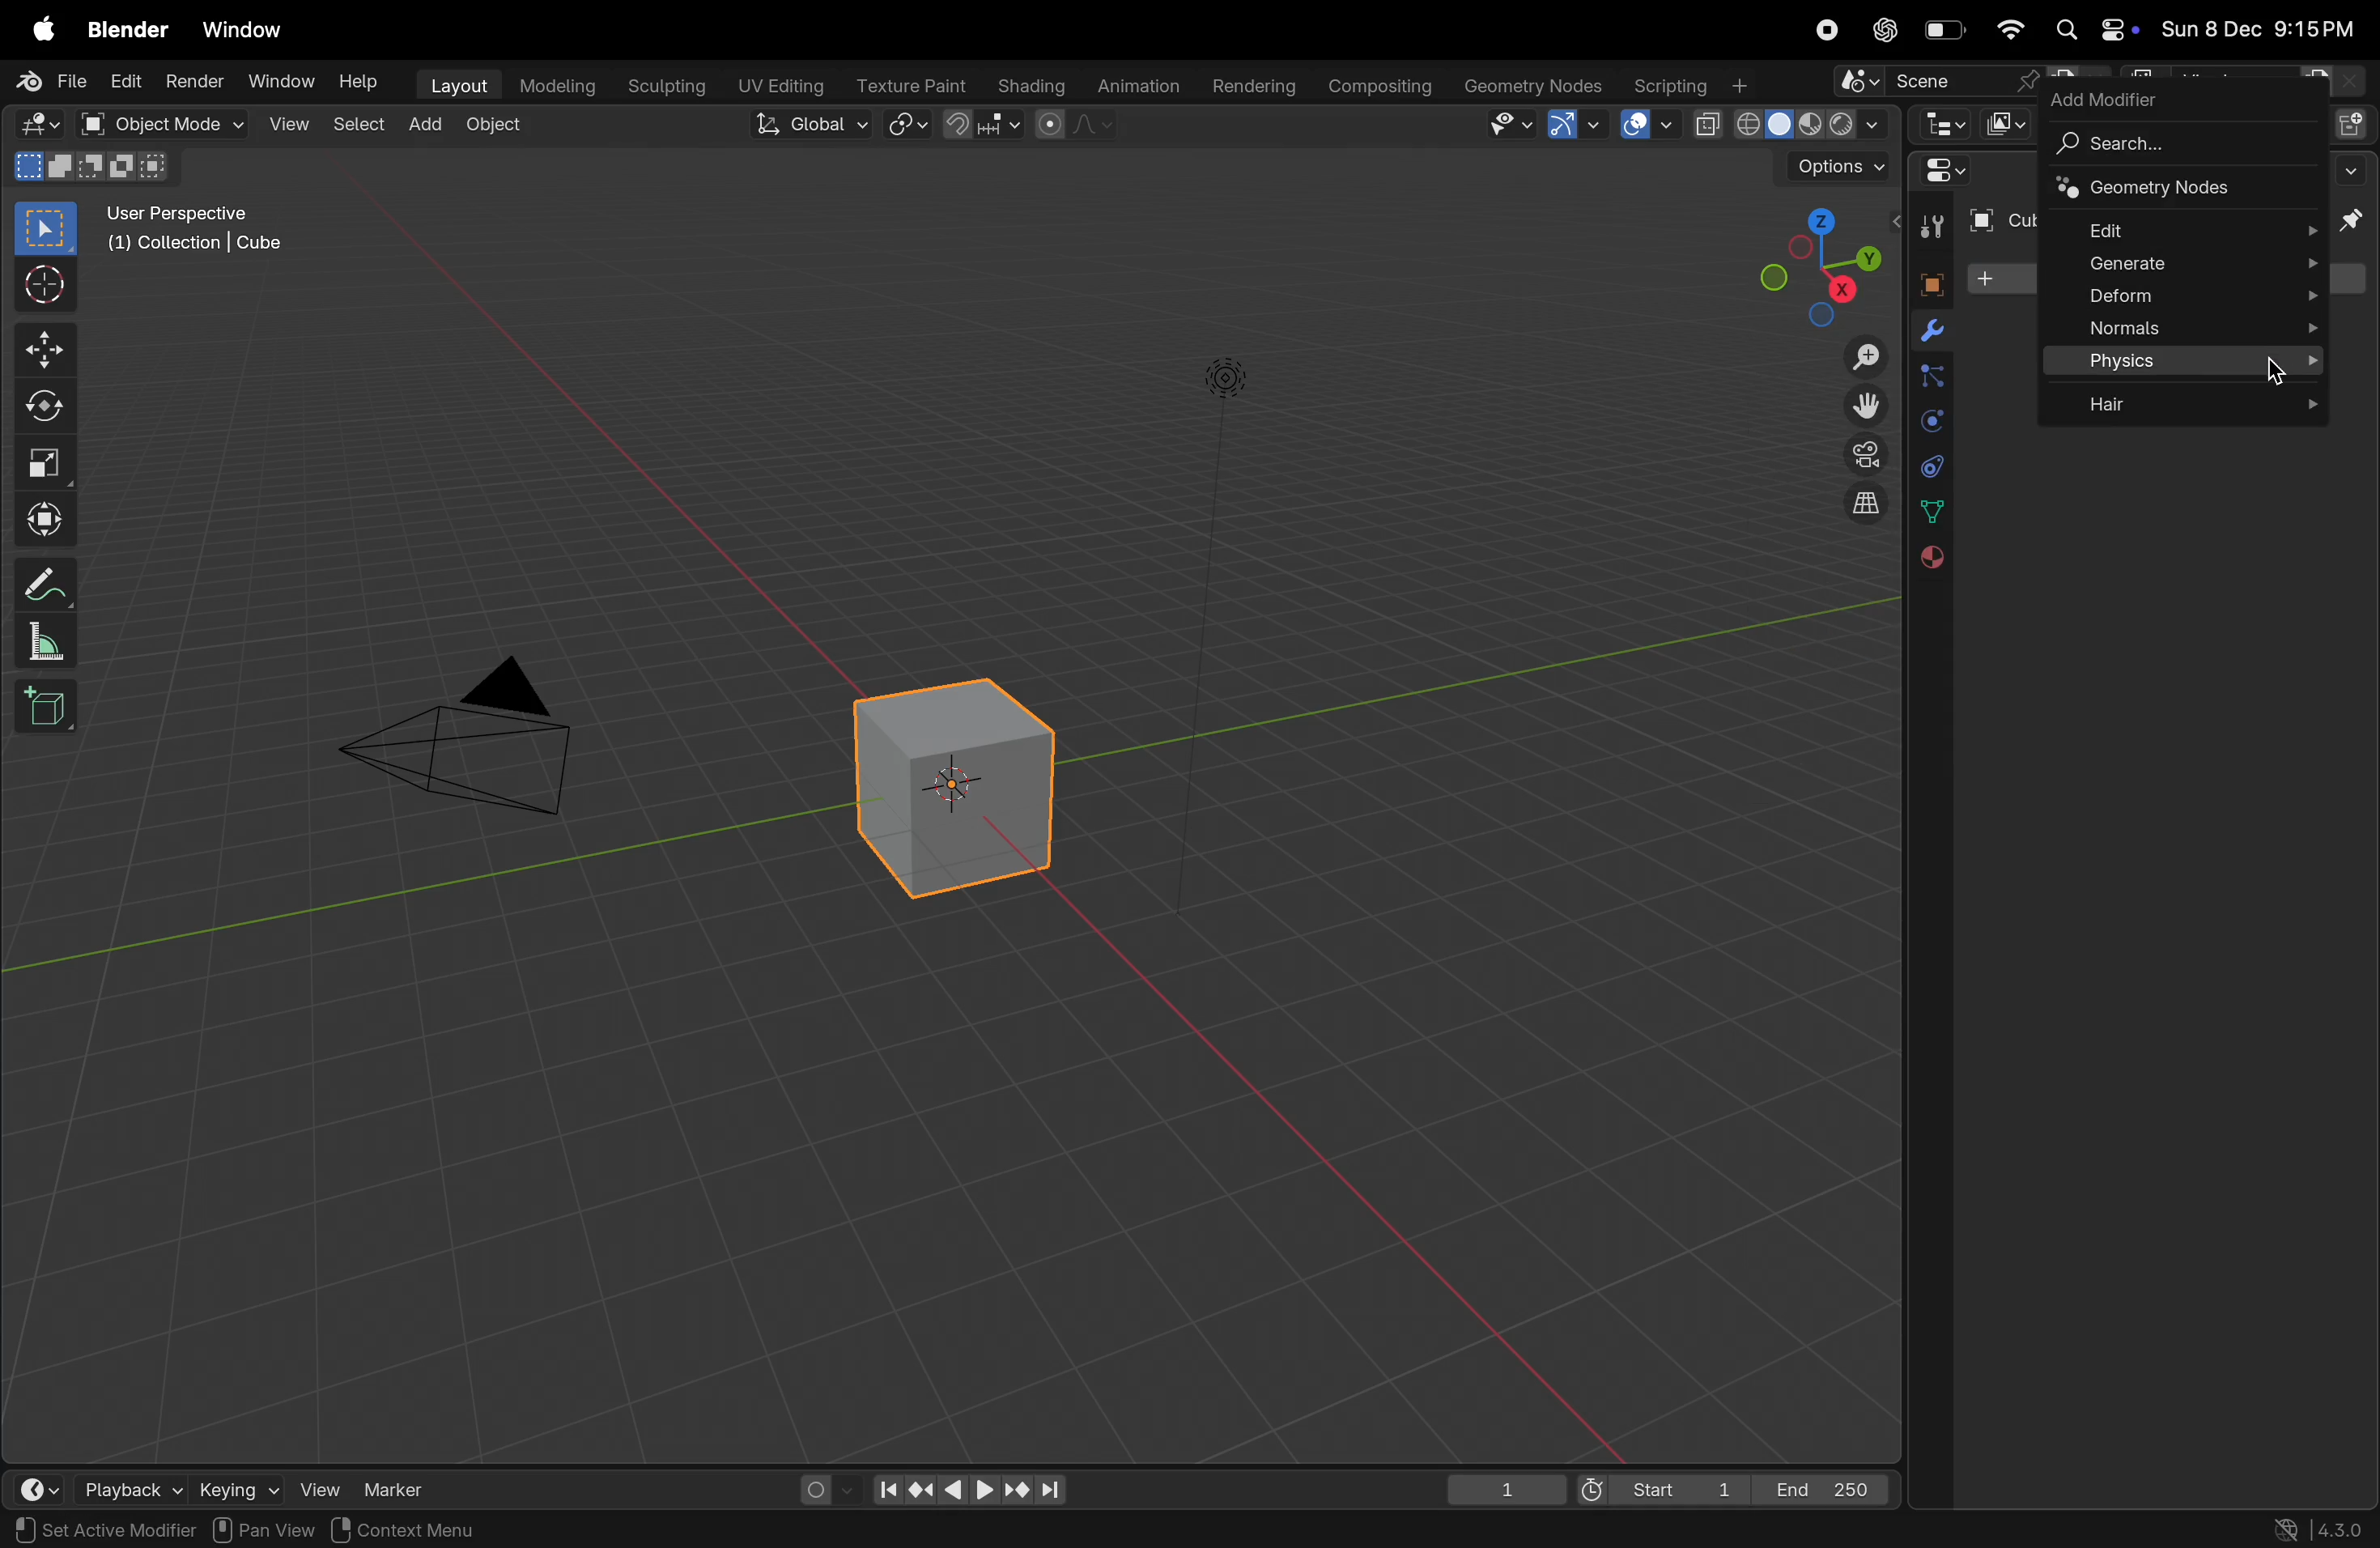 The height and width of the screenshot is (1548, 2380). What do you see at coordinates (1025, 82) in the screenshot?
I see `shading` at bounding box center [1025, 82].